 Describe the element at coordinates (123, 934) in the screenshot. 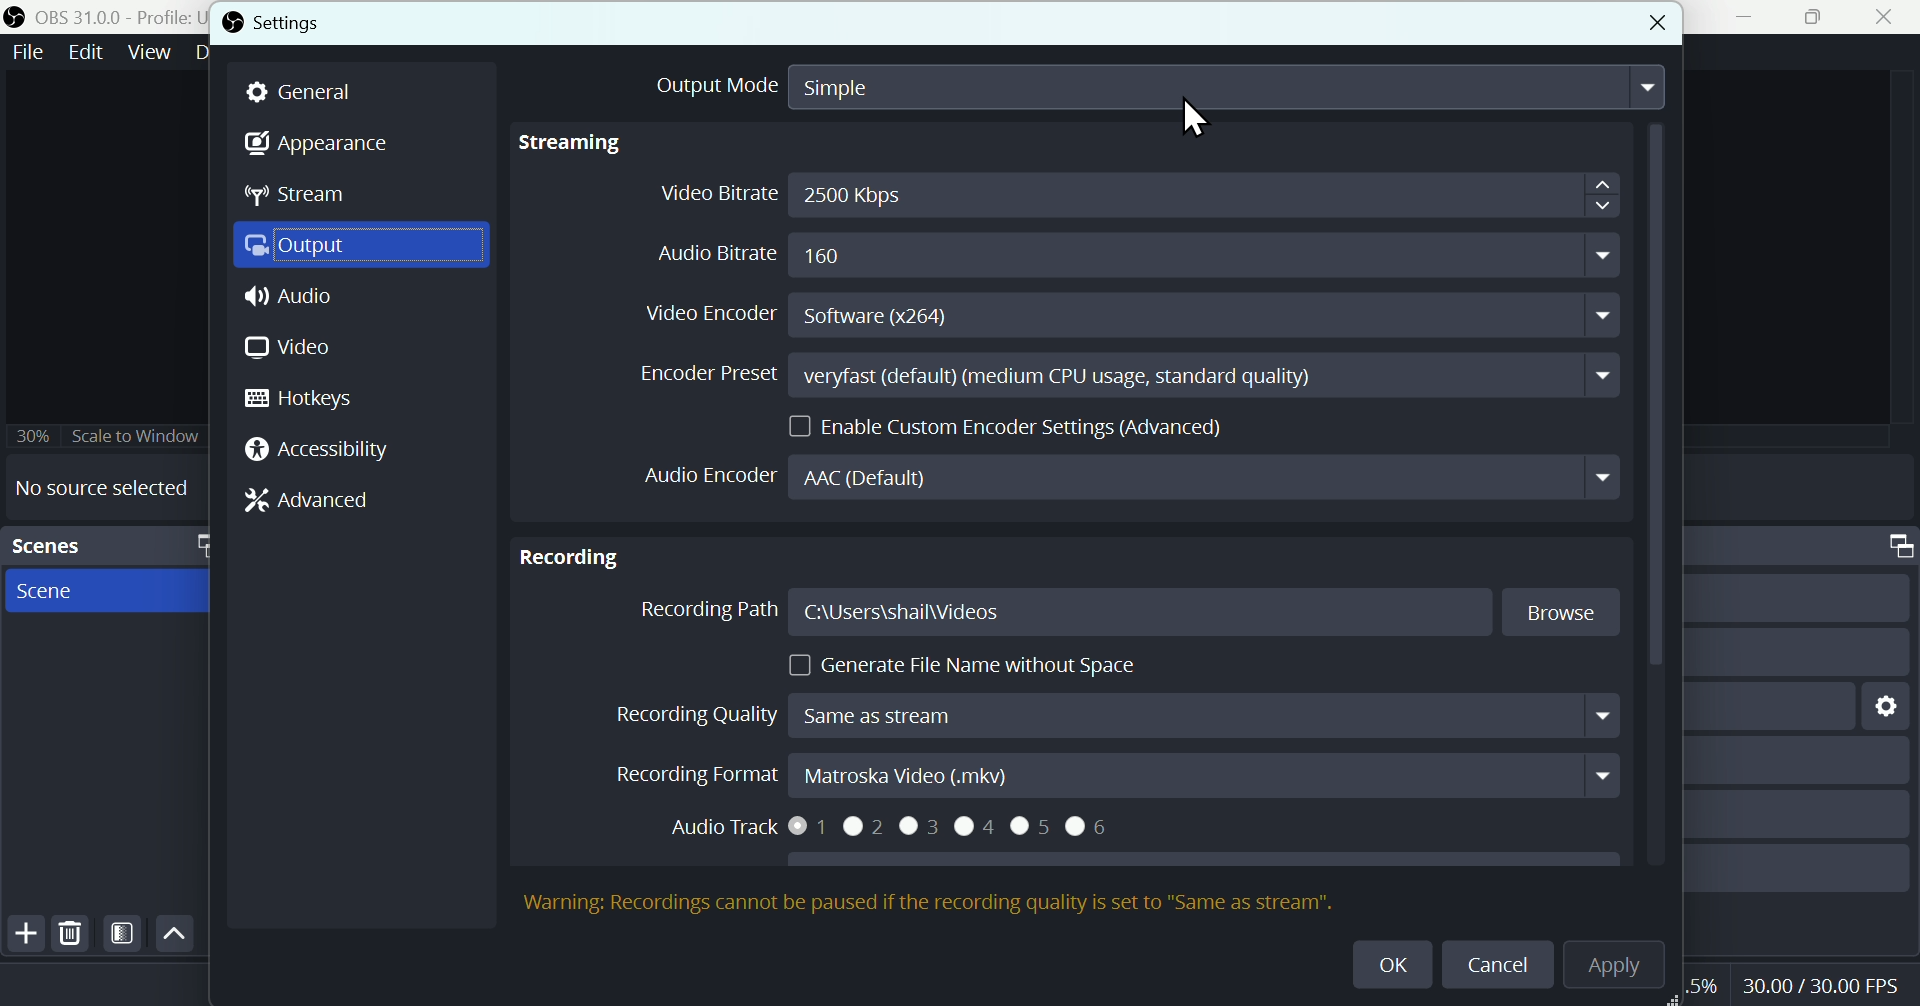

I see `Filter` at that location.